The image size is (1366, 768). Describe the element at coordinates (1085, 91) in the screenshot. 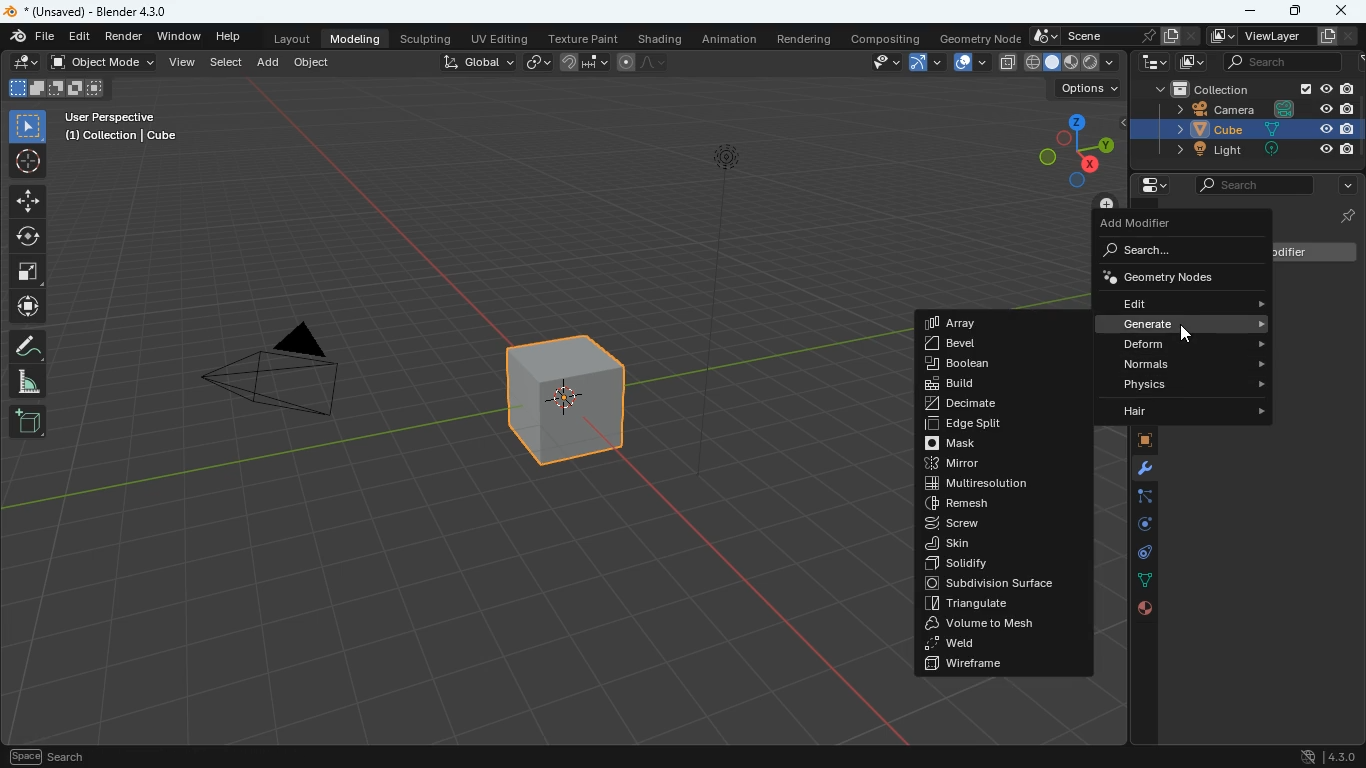

I see `options` at that location.